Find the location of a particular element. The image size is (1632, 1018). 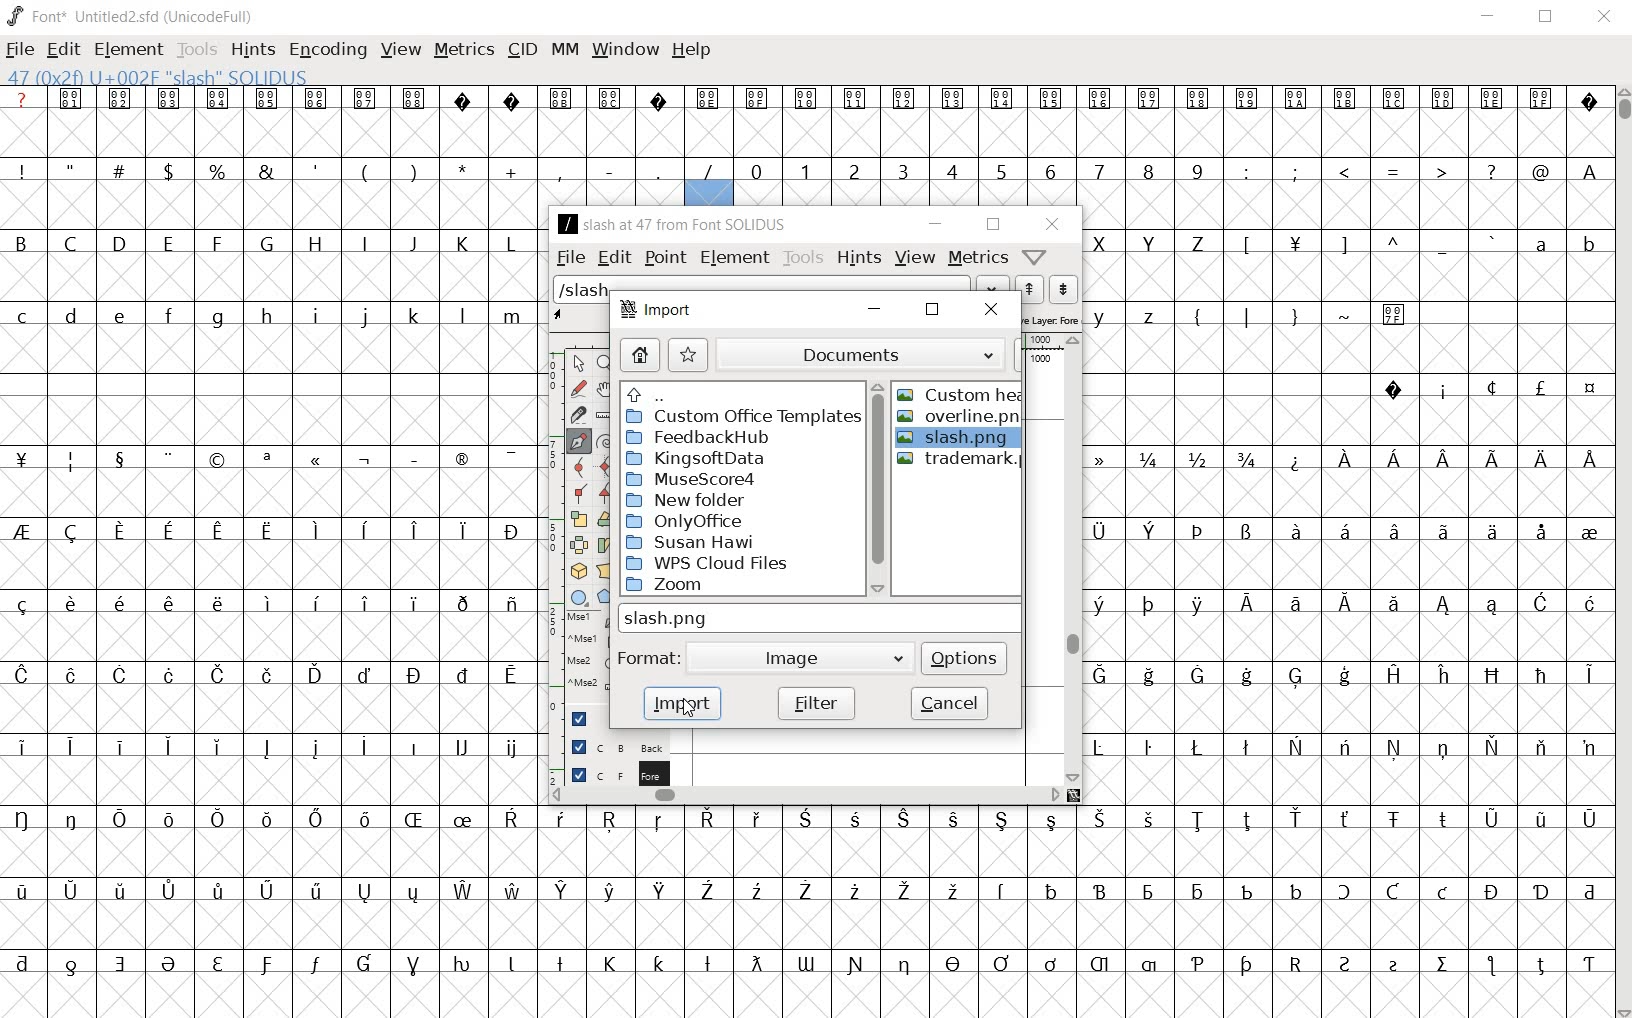

restore is located at coordinates (933, 311).